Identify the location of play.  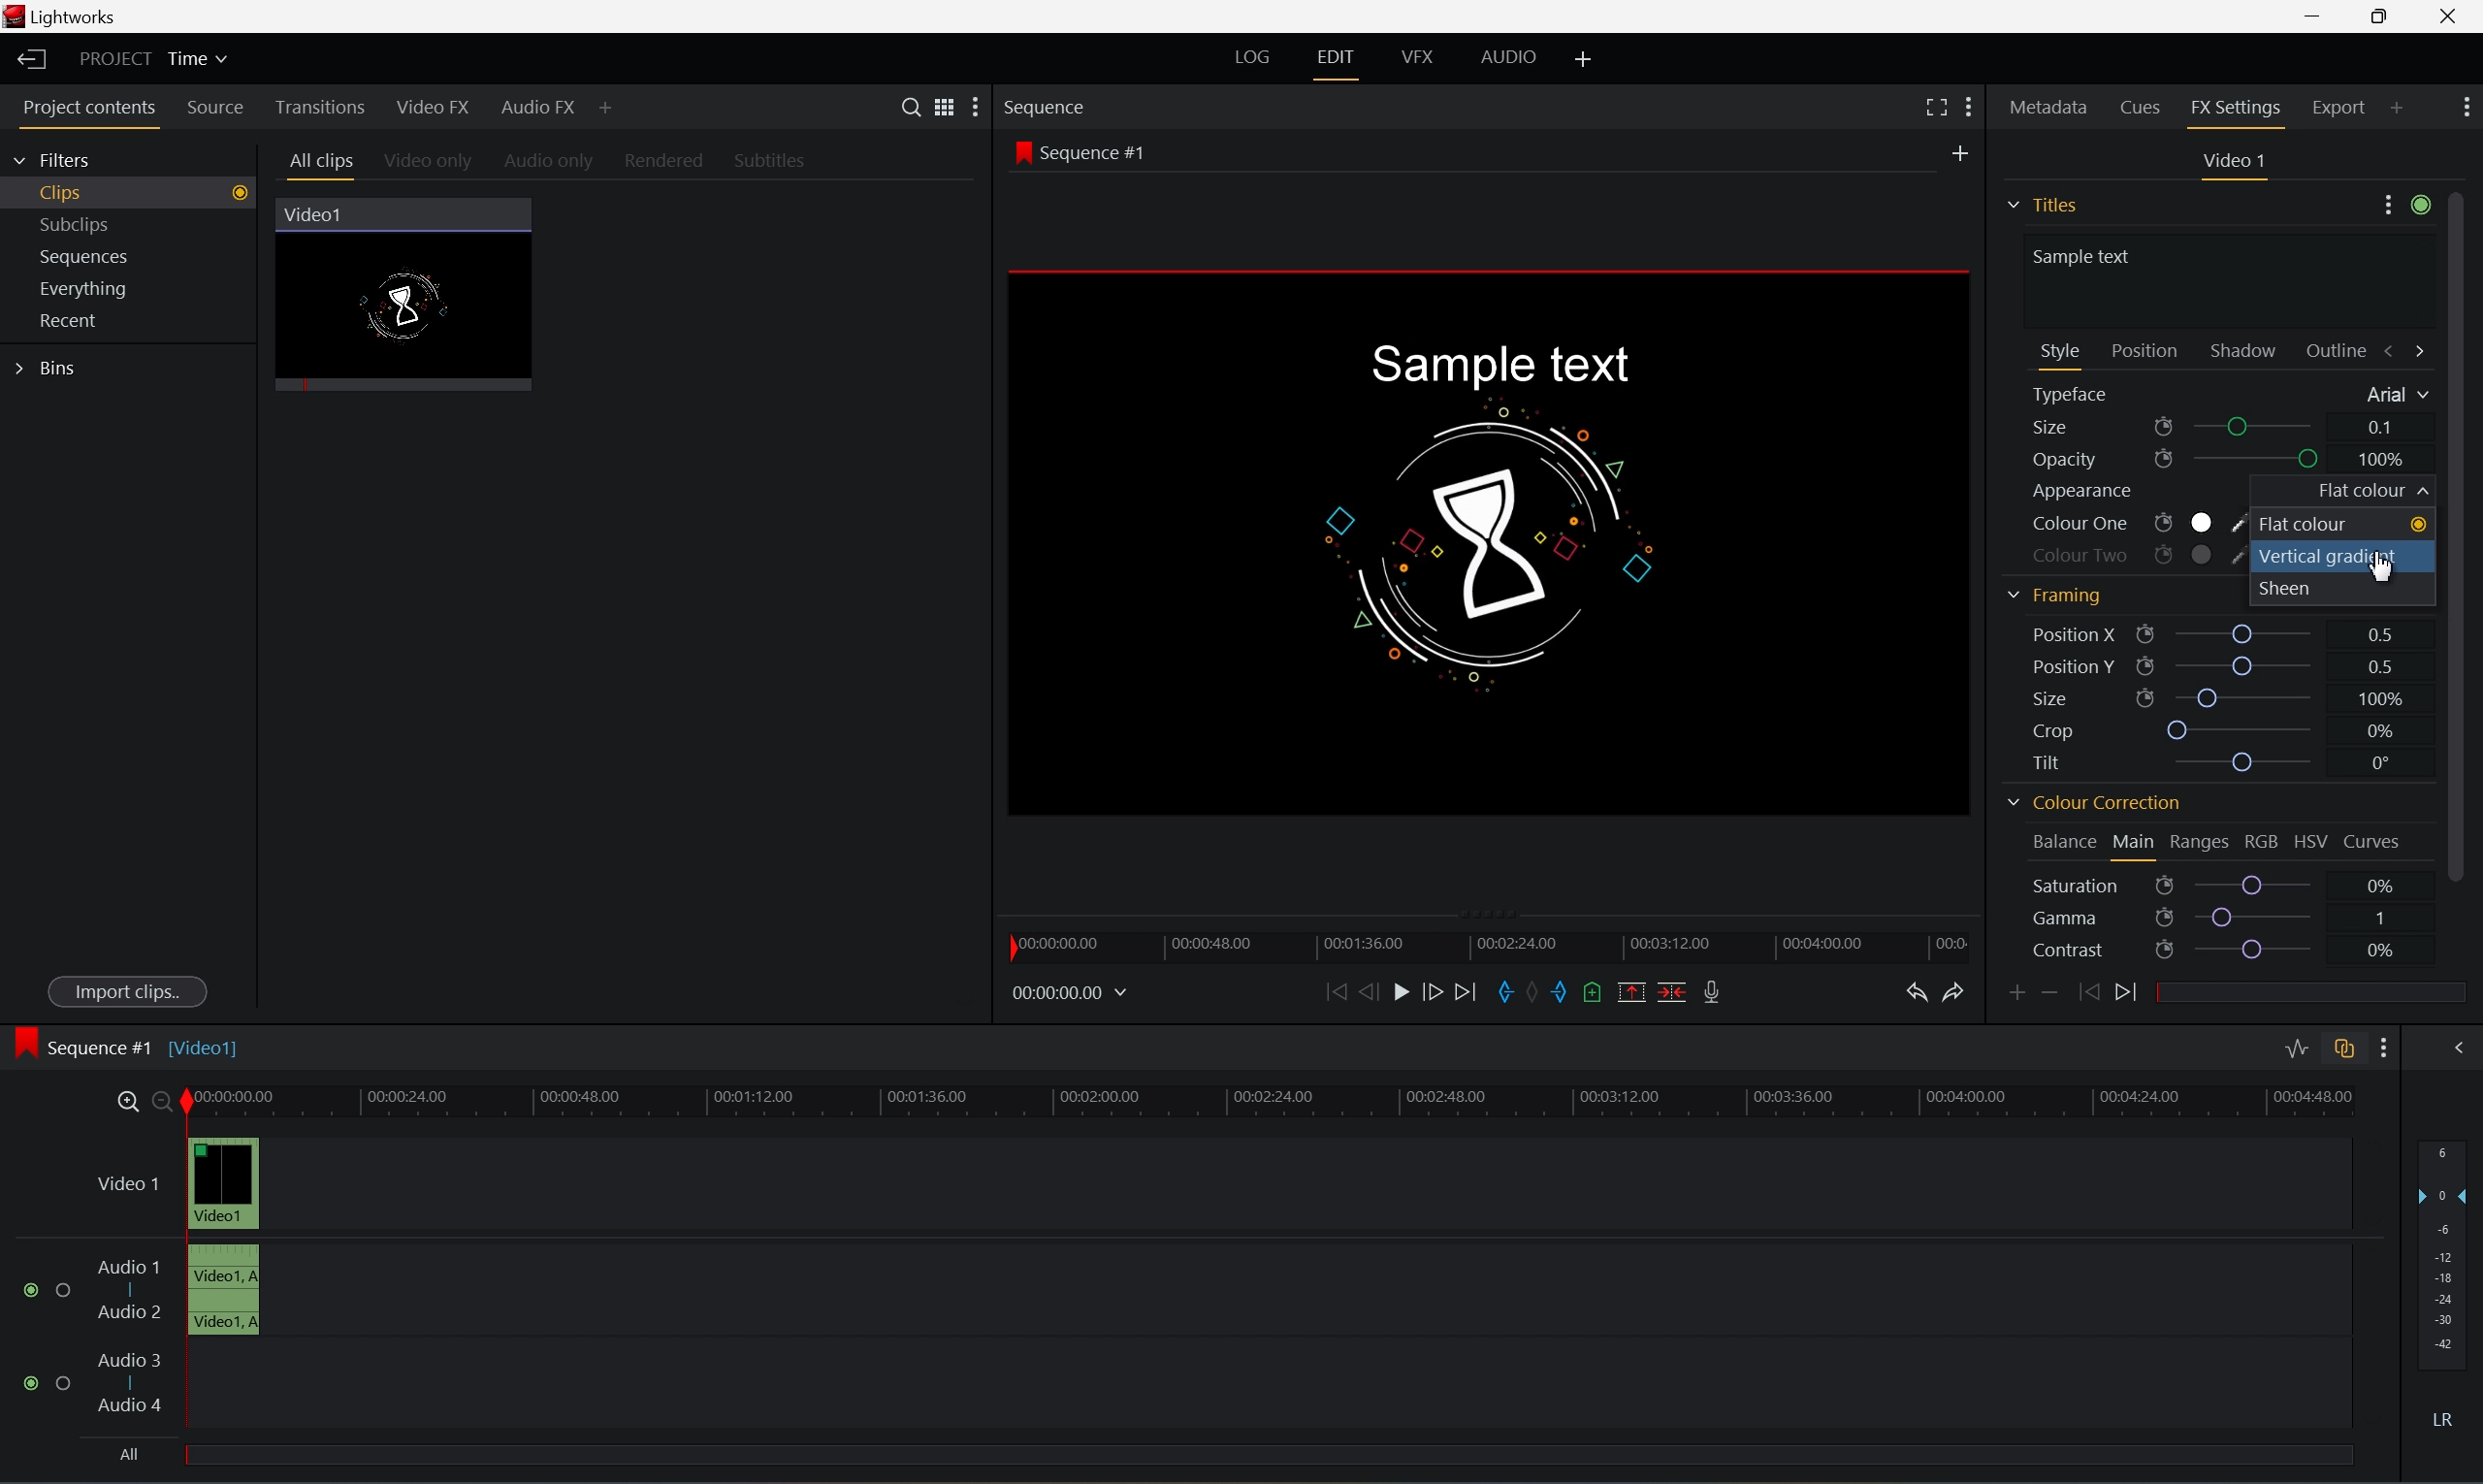
(1407, 993).